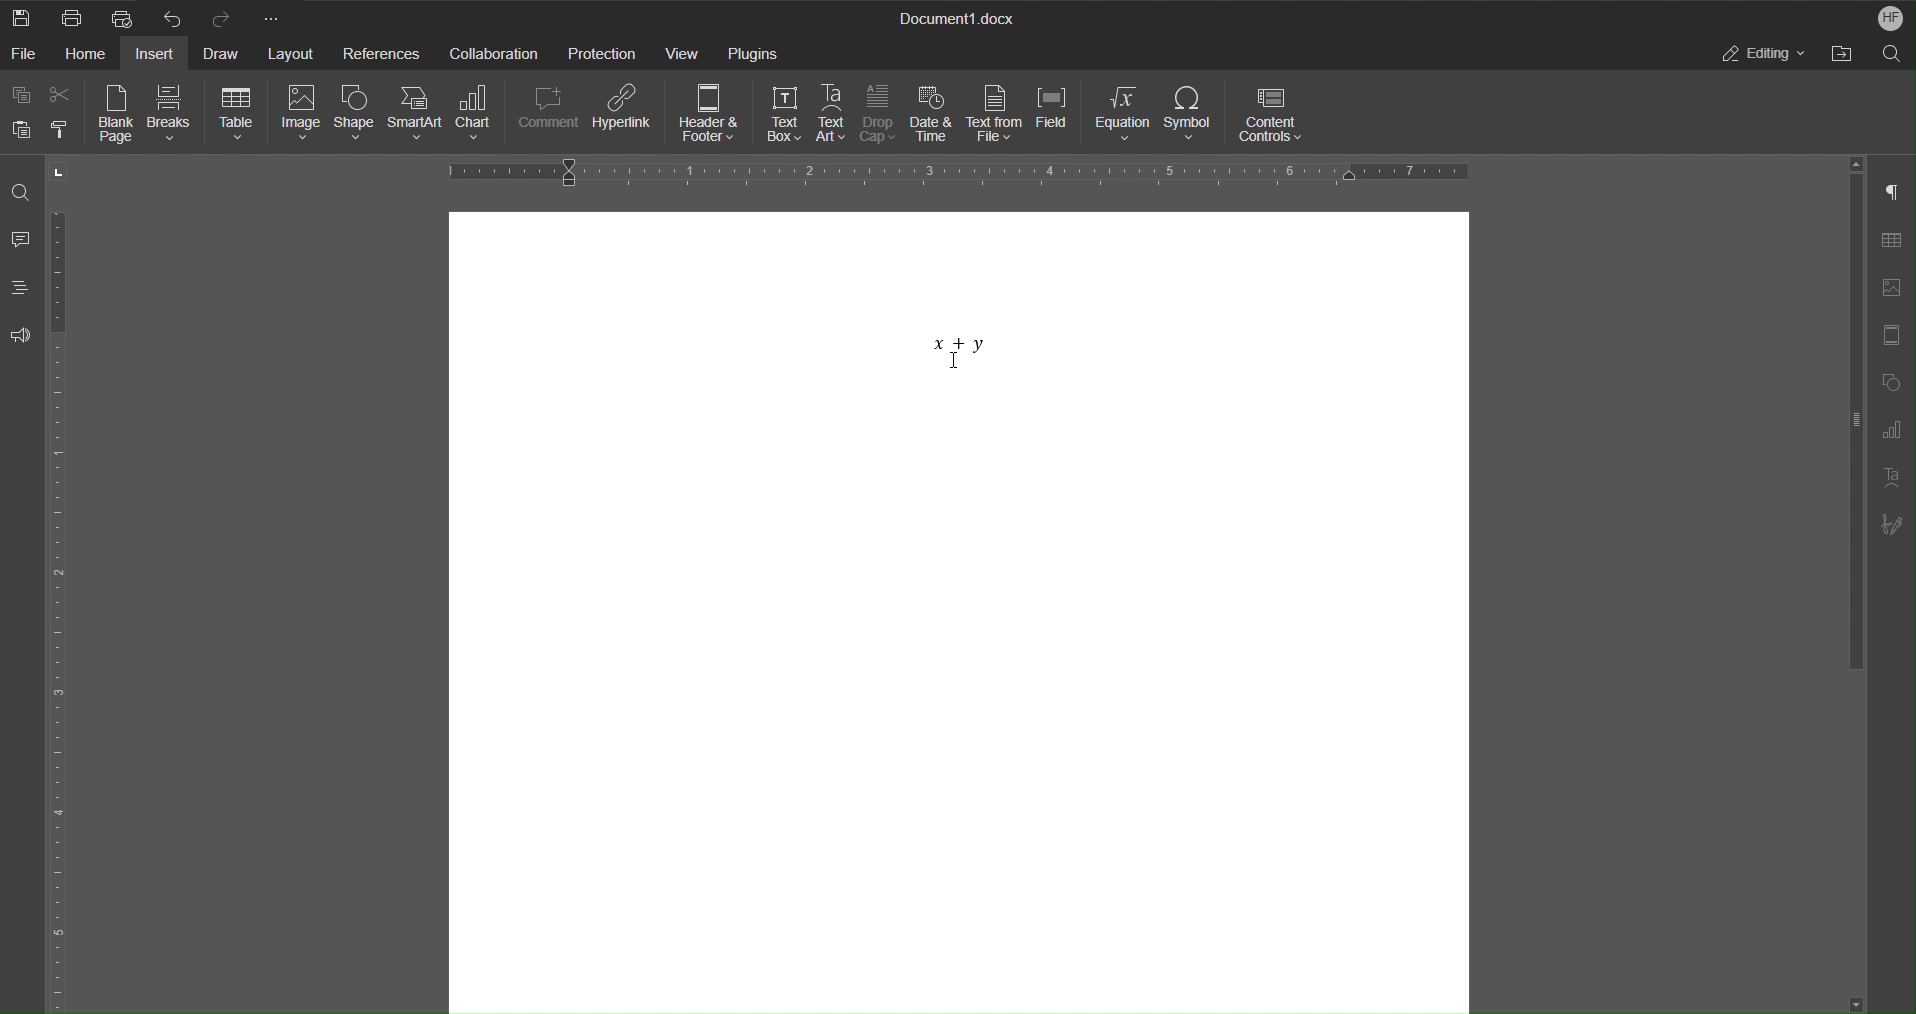  Describe the element at coordinates (477, 114) in the screenshot. I see `Chart` at that location.